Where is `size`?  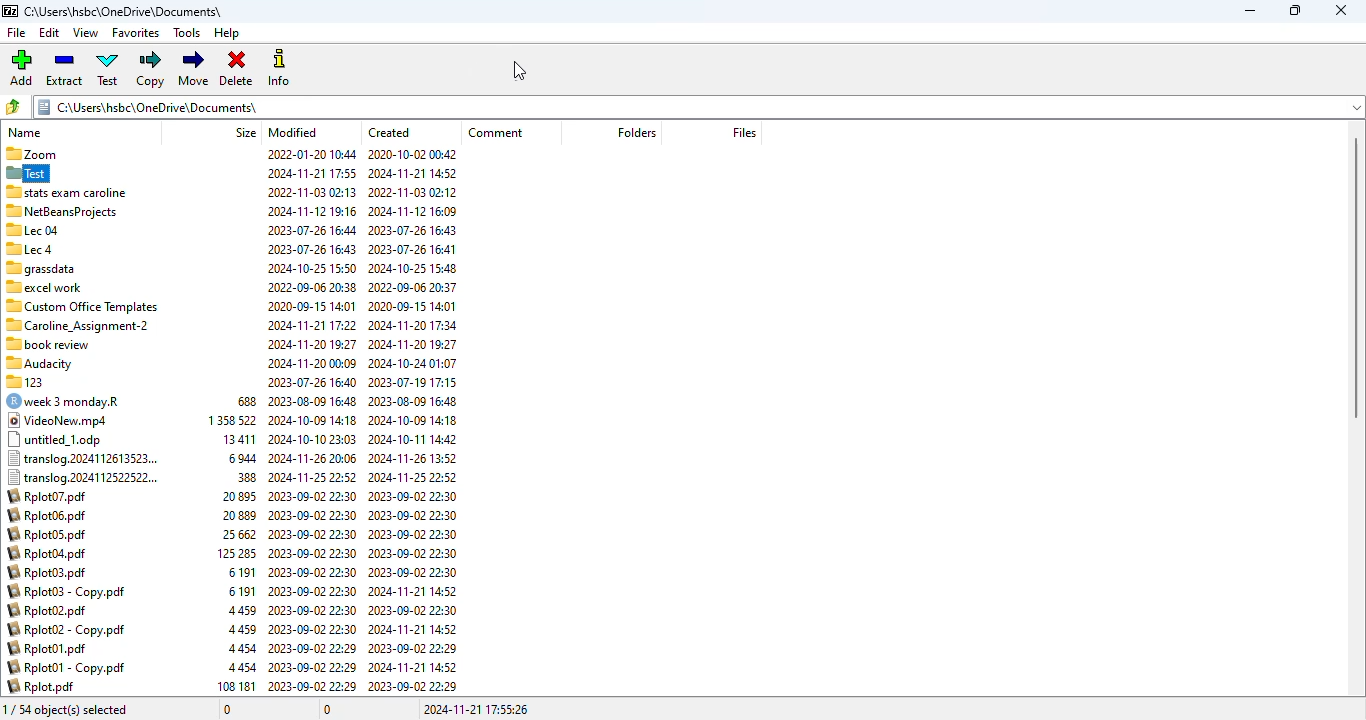 size is located at coordinates (245, 132).